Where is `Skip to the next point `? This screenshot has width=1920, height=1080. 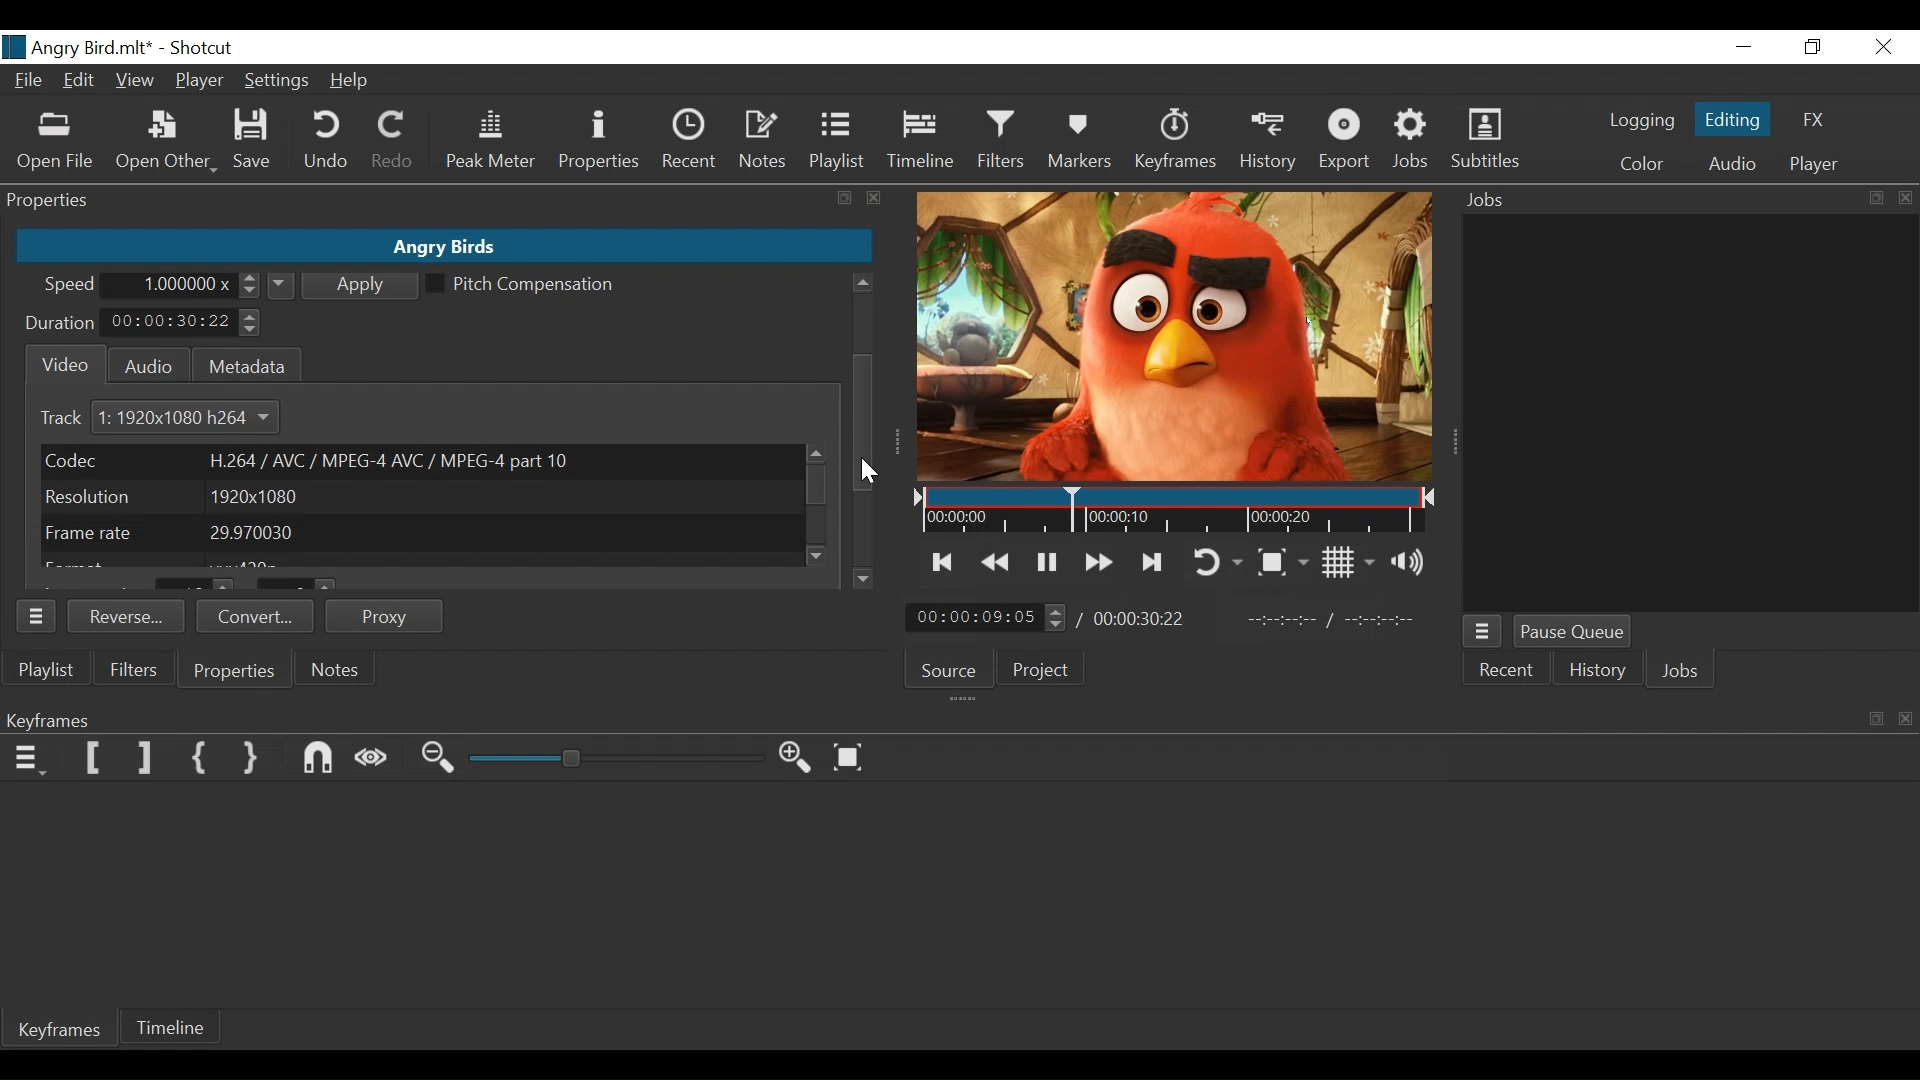 Skip to the next point  is located at coordinates (1154, 562).